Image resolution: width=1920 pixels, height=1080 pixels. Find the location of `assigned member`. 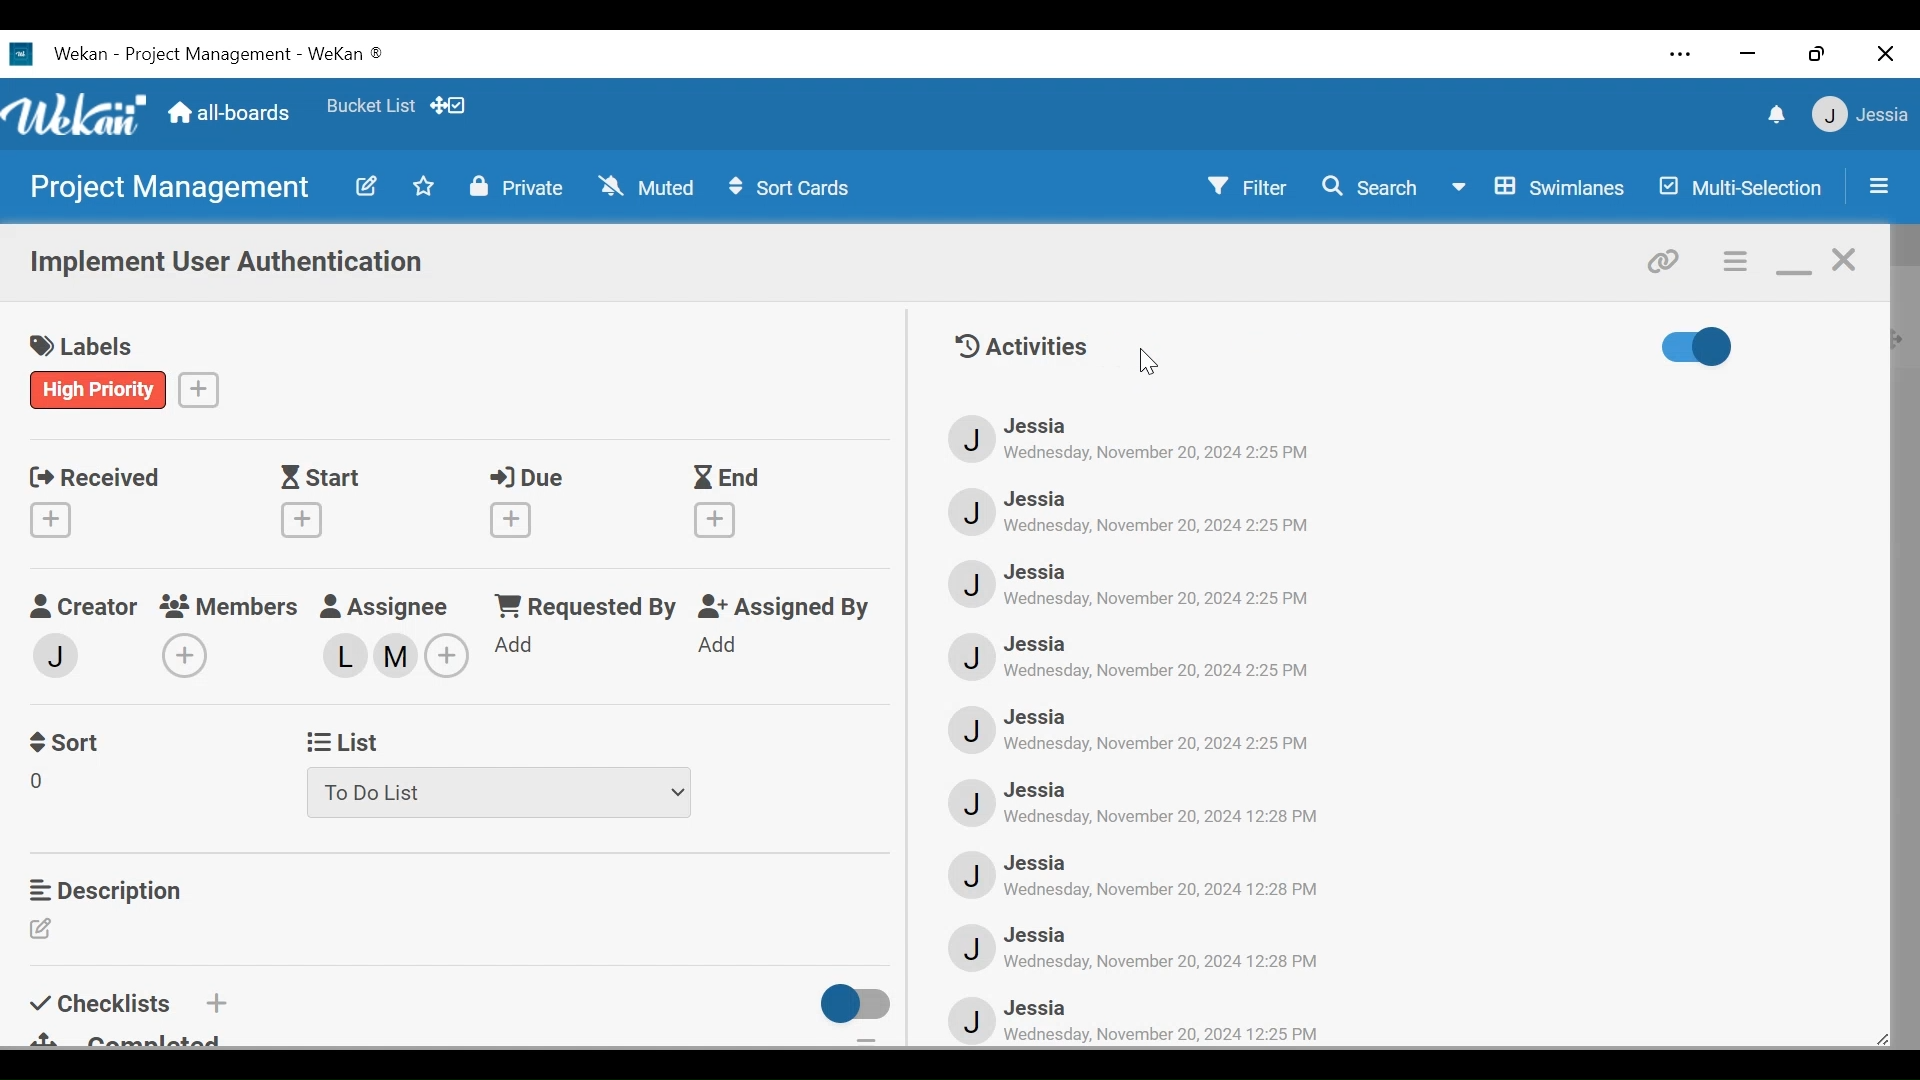

assigned member is located at coordinates (399, 654).